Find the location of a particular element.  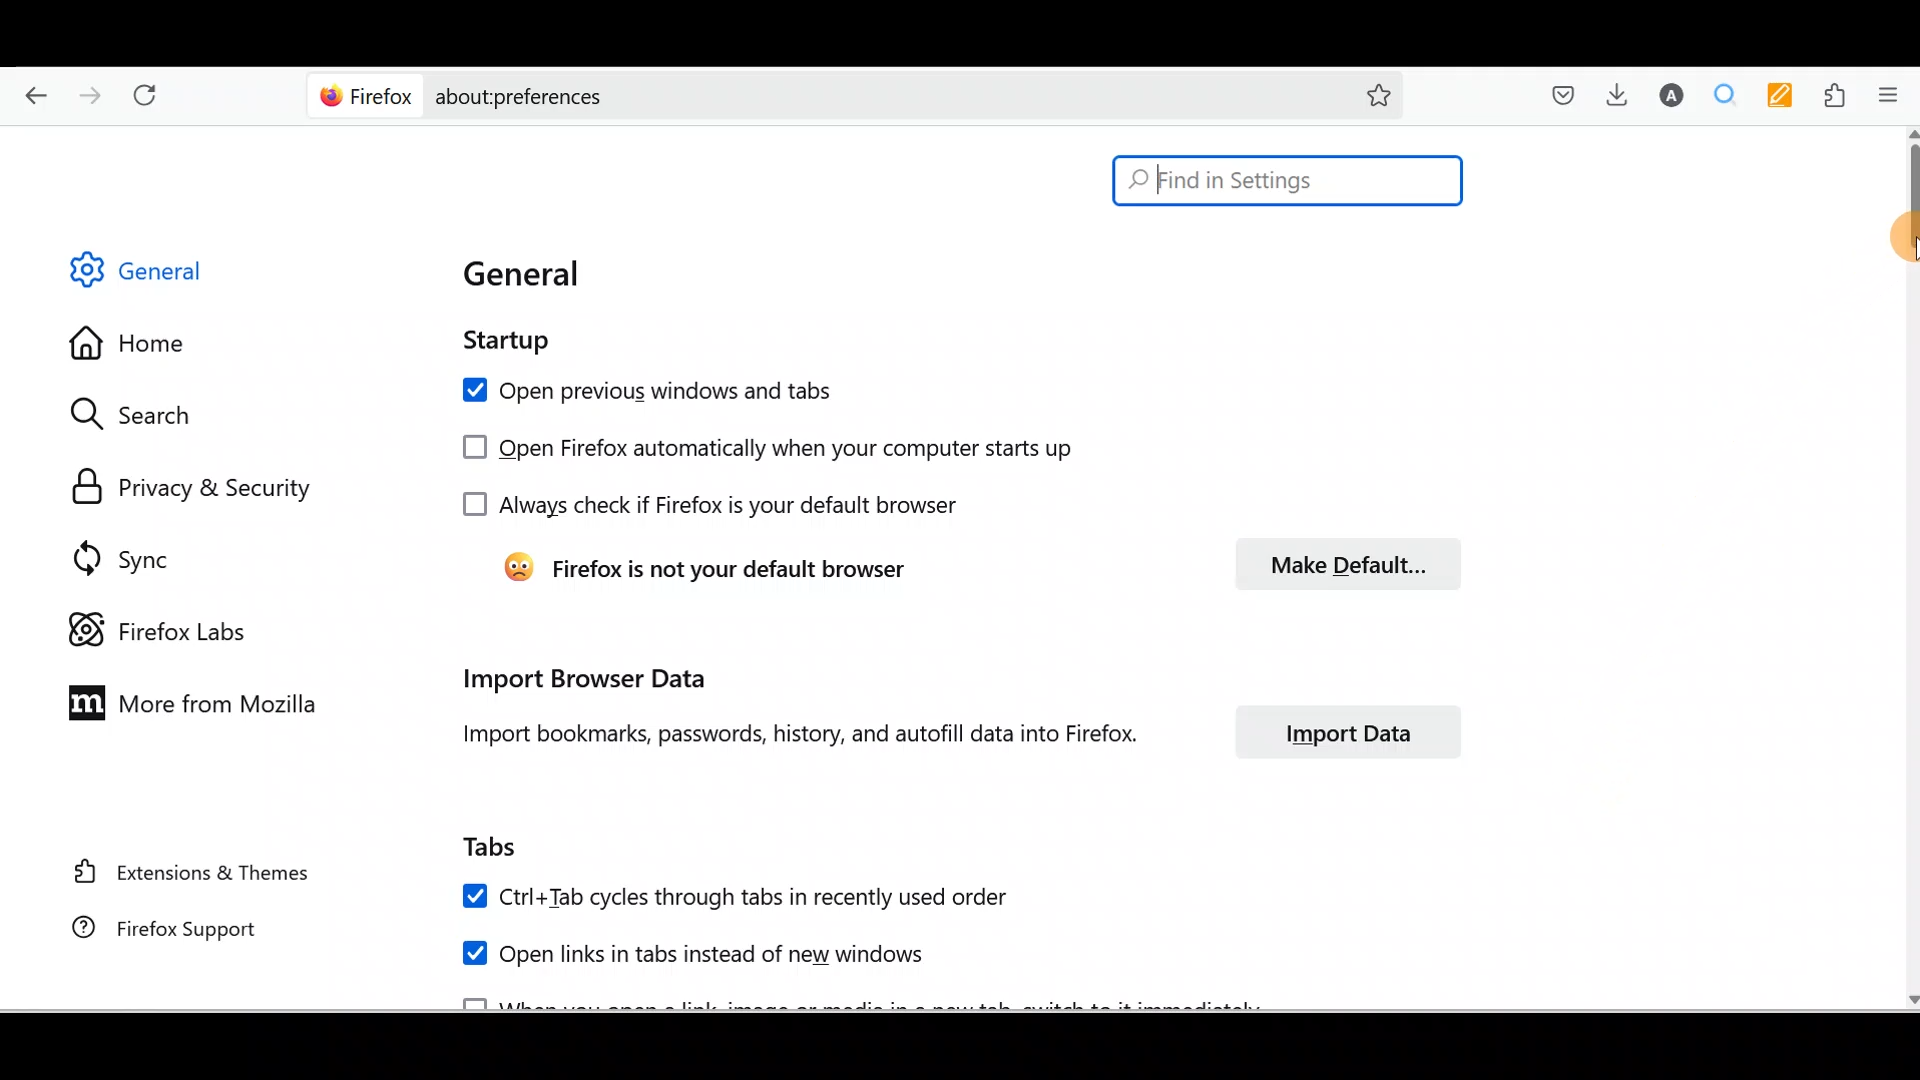

Make default is located at coordinates (1339, 562).